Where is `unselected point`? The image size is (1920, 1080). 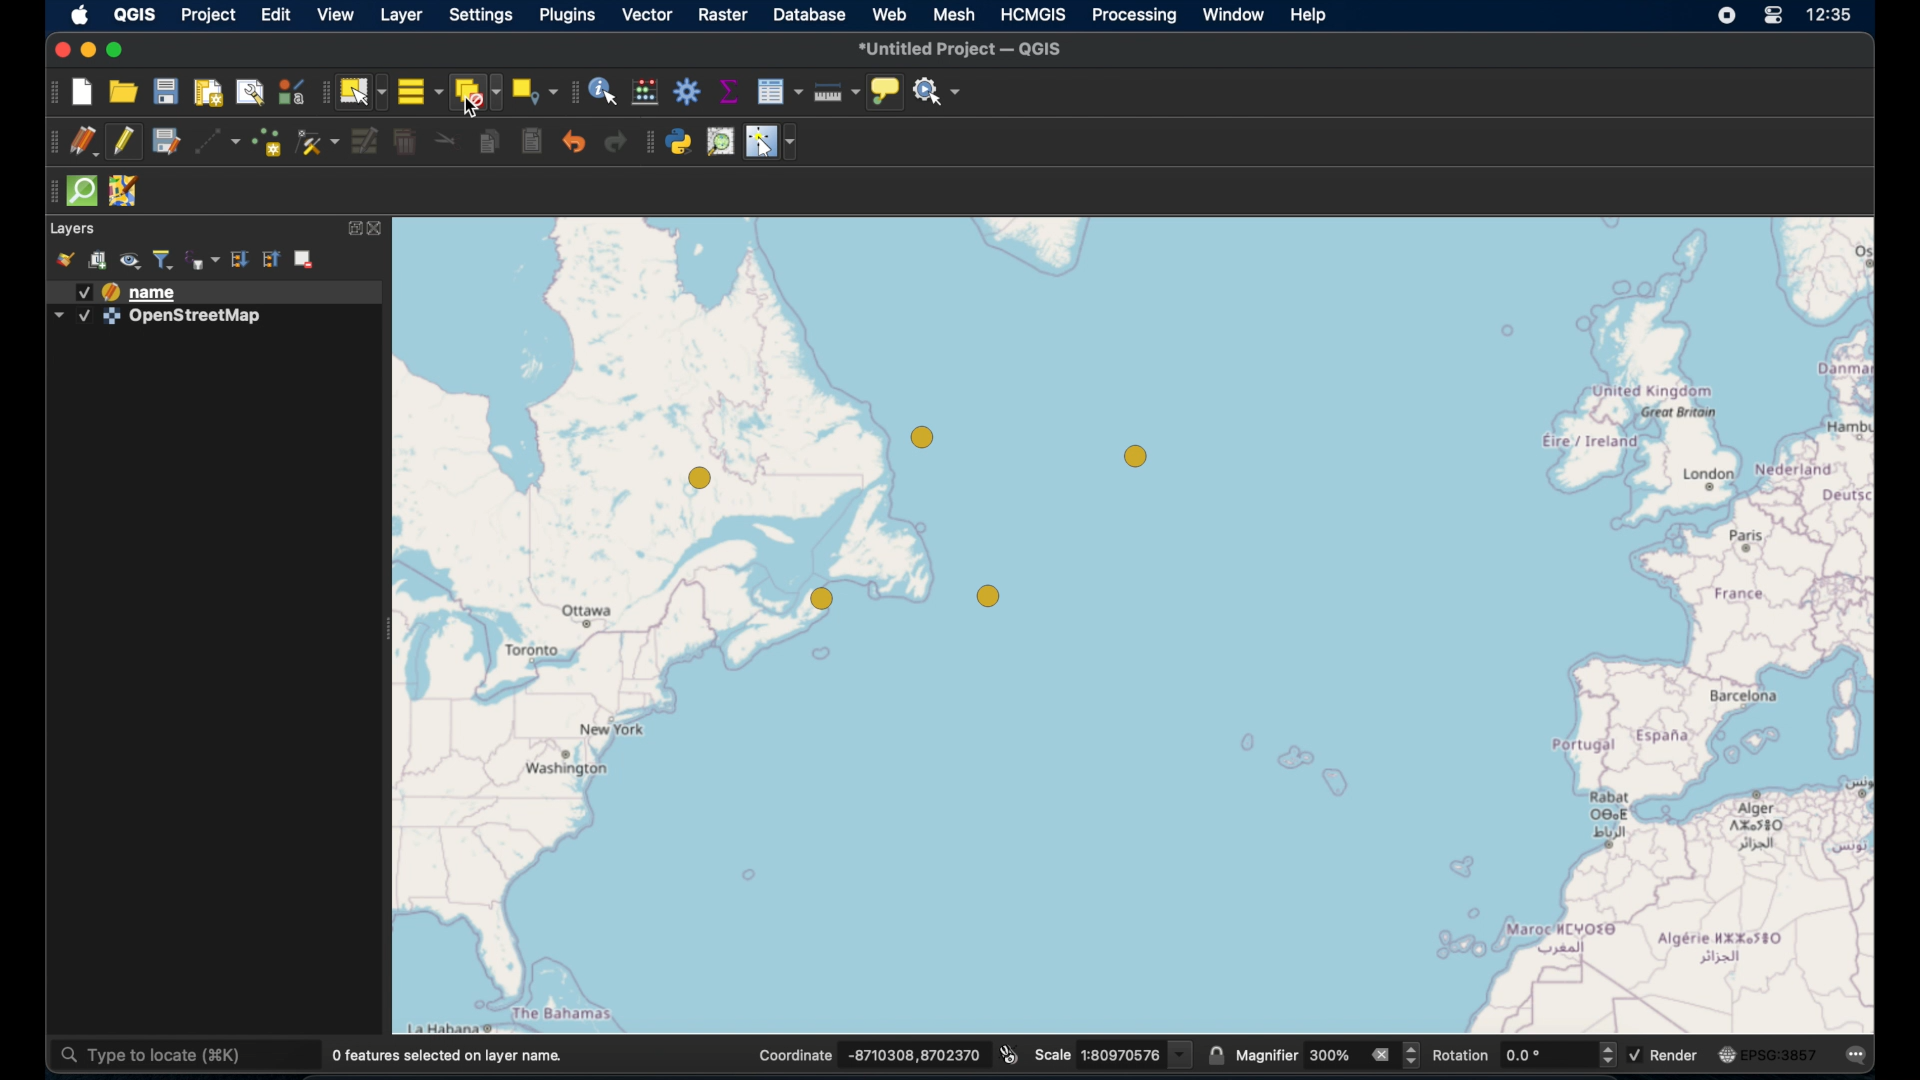
unselected point is located at coordinates (987, 597).